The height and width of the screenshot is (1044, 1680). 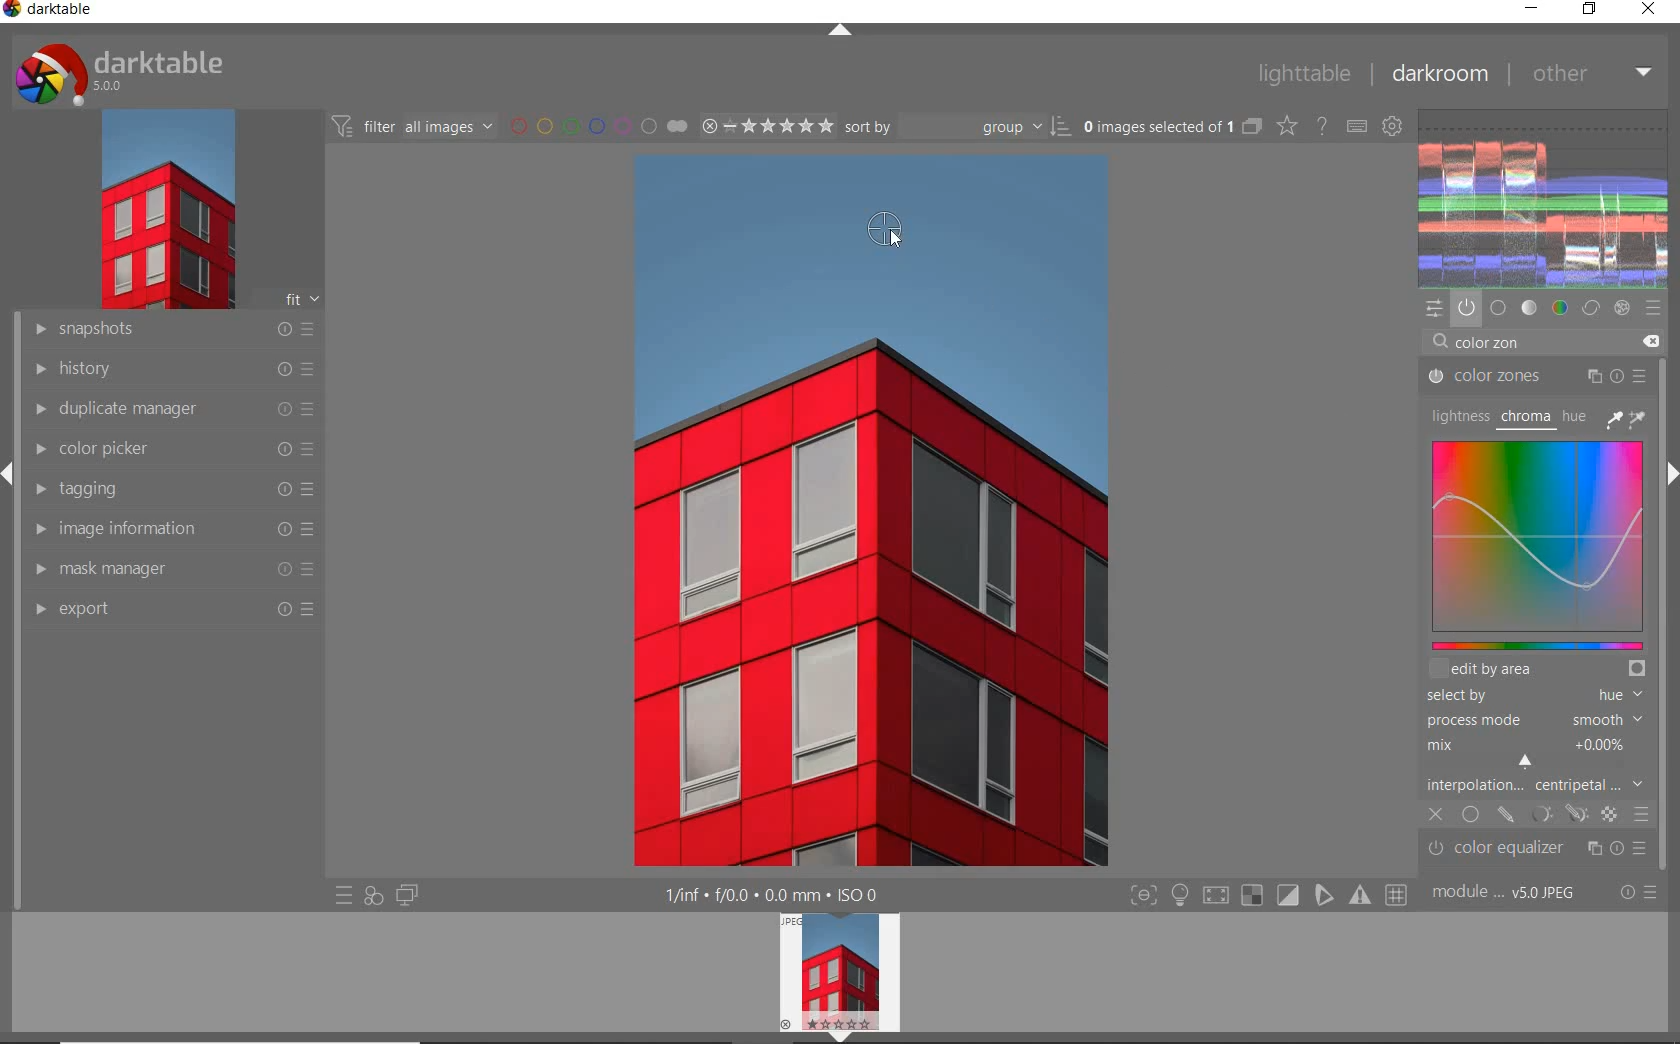 What do you see at coordinates (407, 893) in the screenshot?
I see `display a second darkroom image widow` at bounding box center [407, 893].